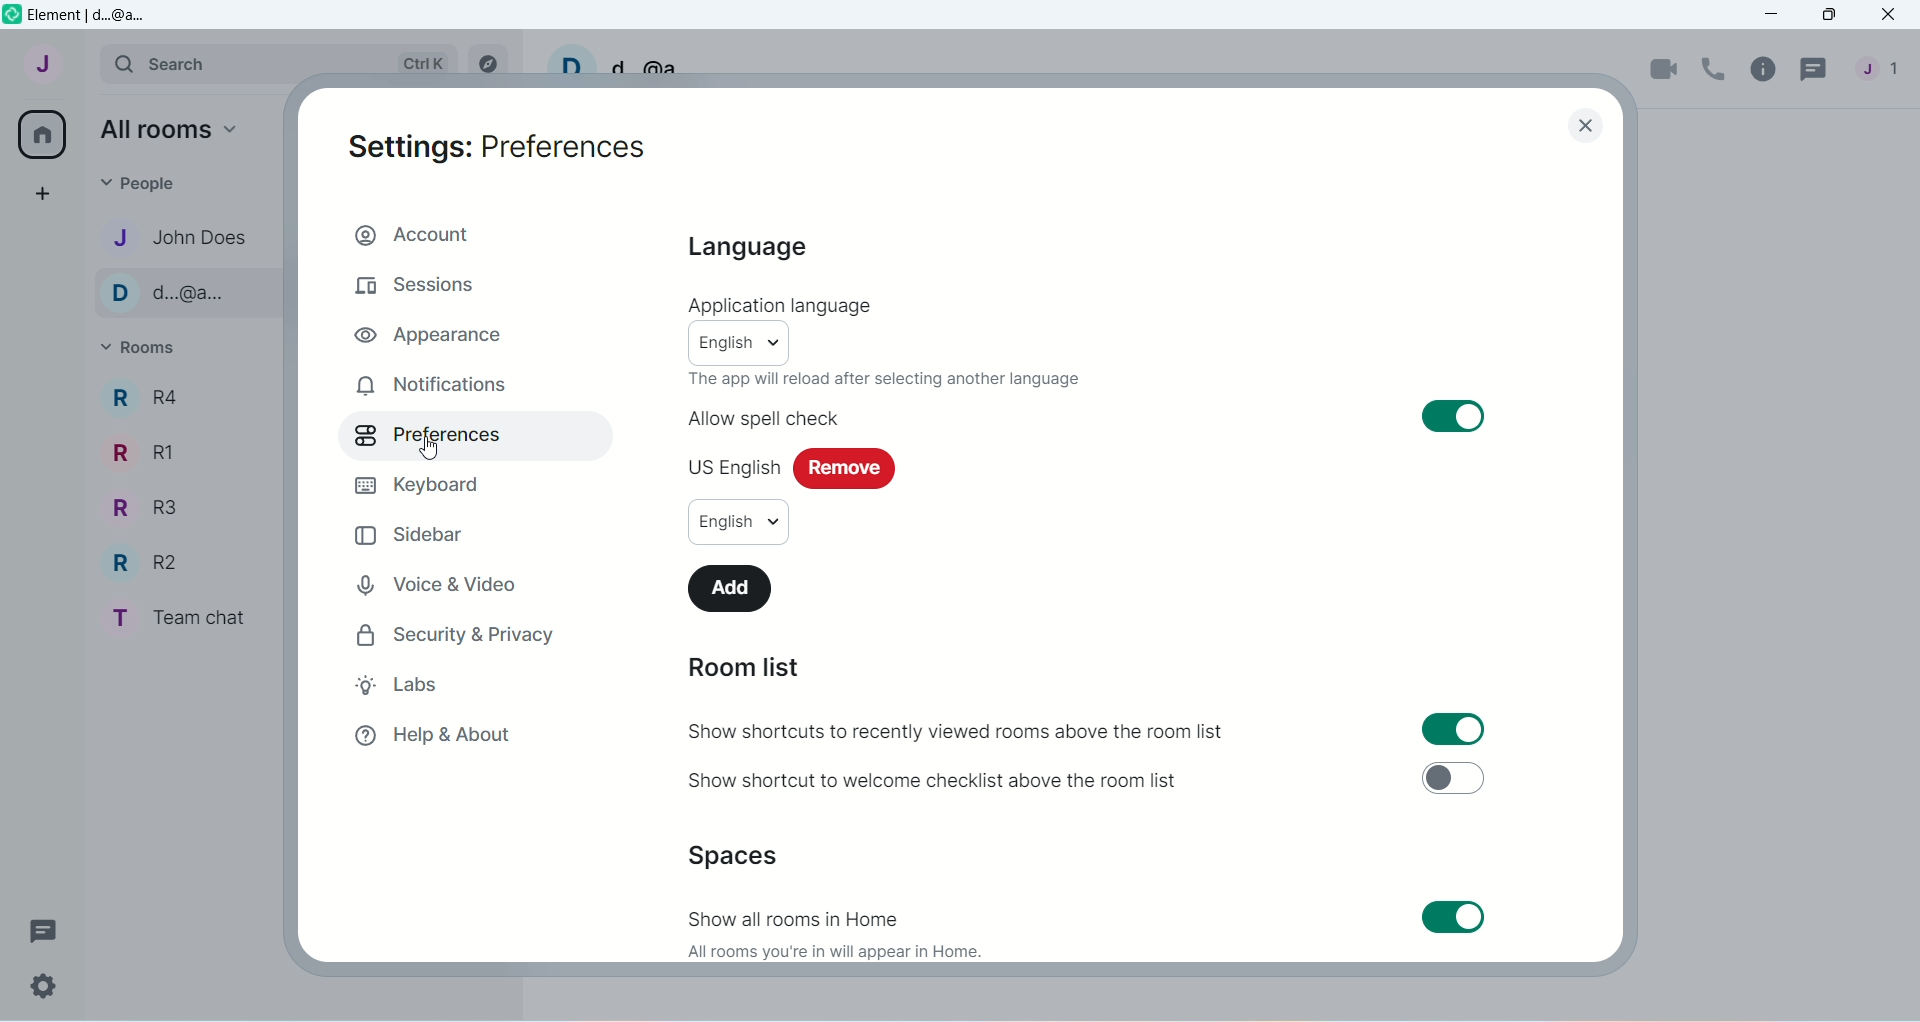  Describe the element at coordinates (149, 182) in the screenshot. I see `People` at that location.